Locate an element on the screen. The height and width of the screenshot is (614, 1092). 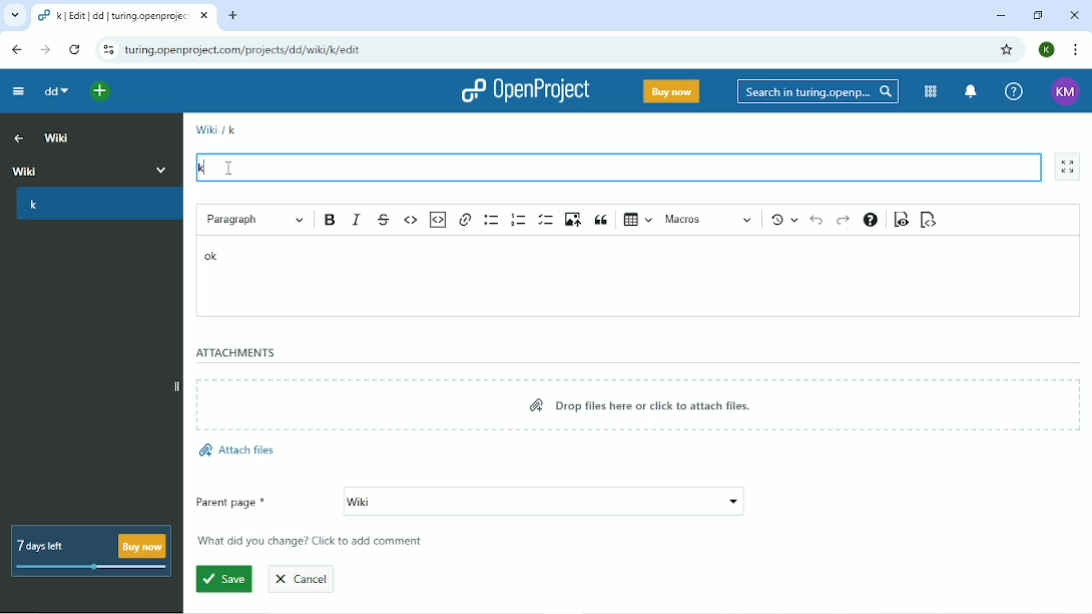
More is located at coordinates (160, 168).